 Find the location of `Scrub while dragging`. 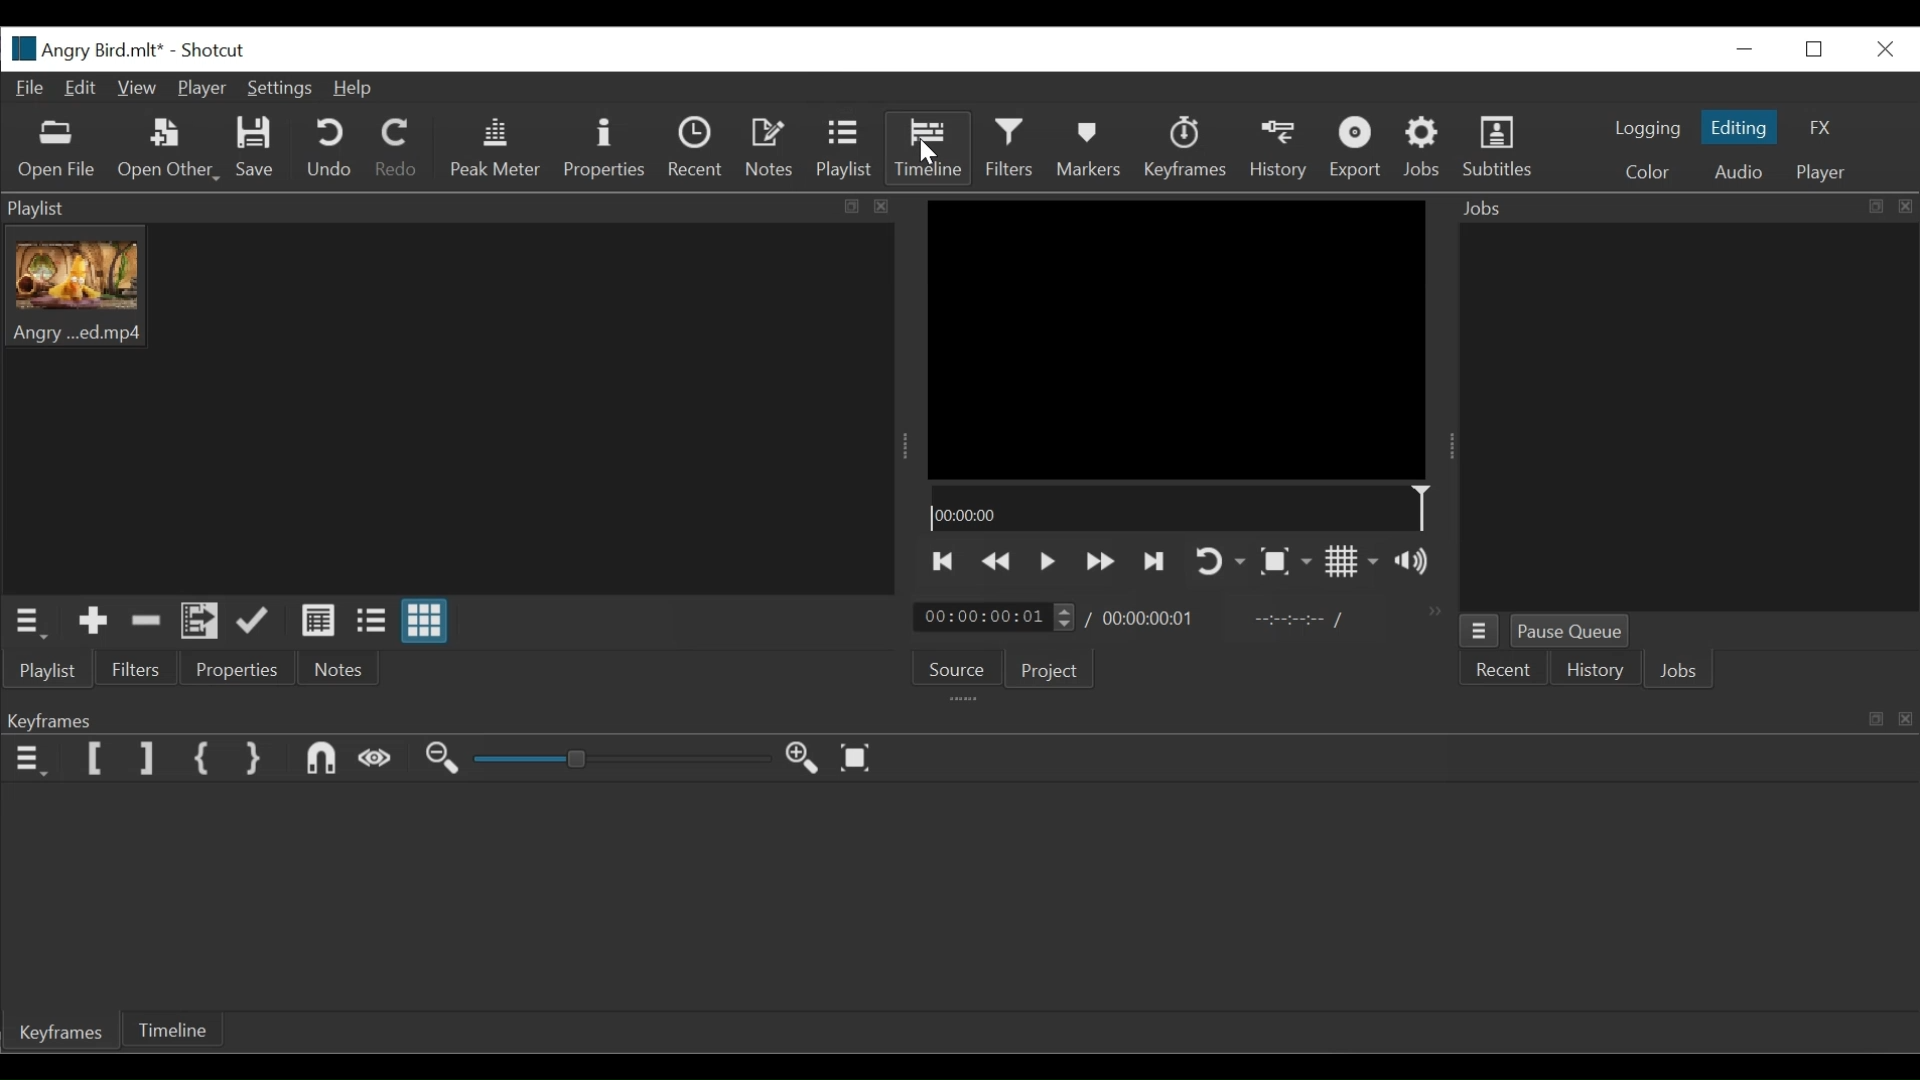

Scrub while dragging is located at coordinates (375, 760).